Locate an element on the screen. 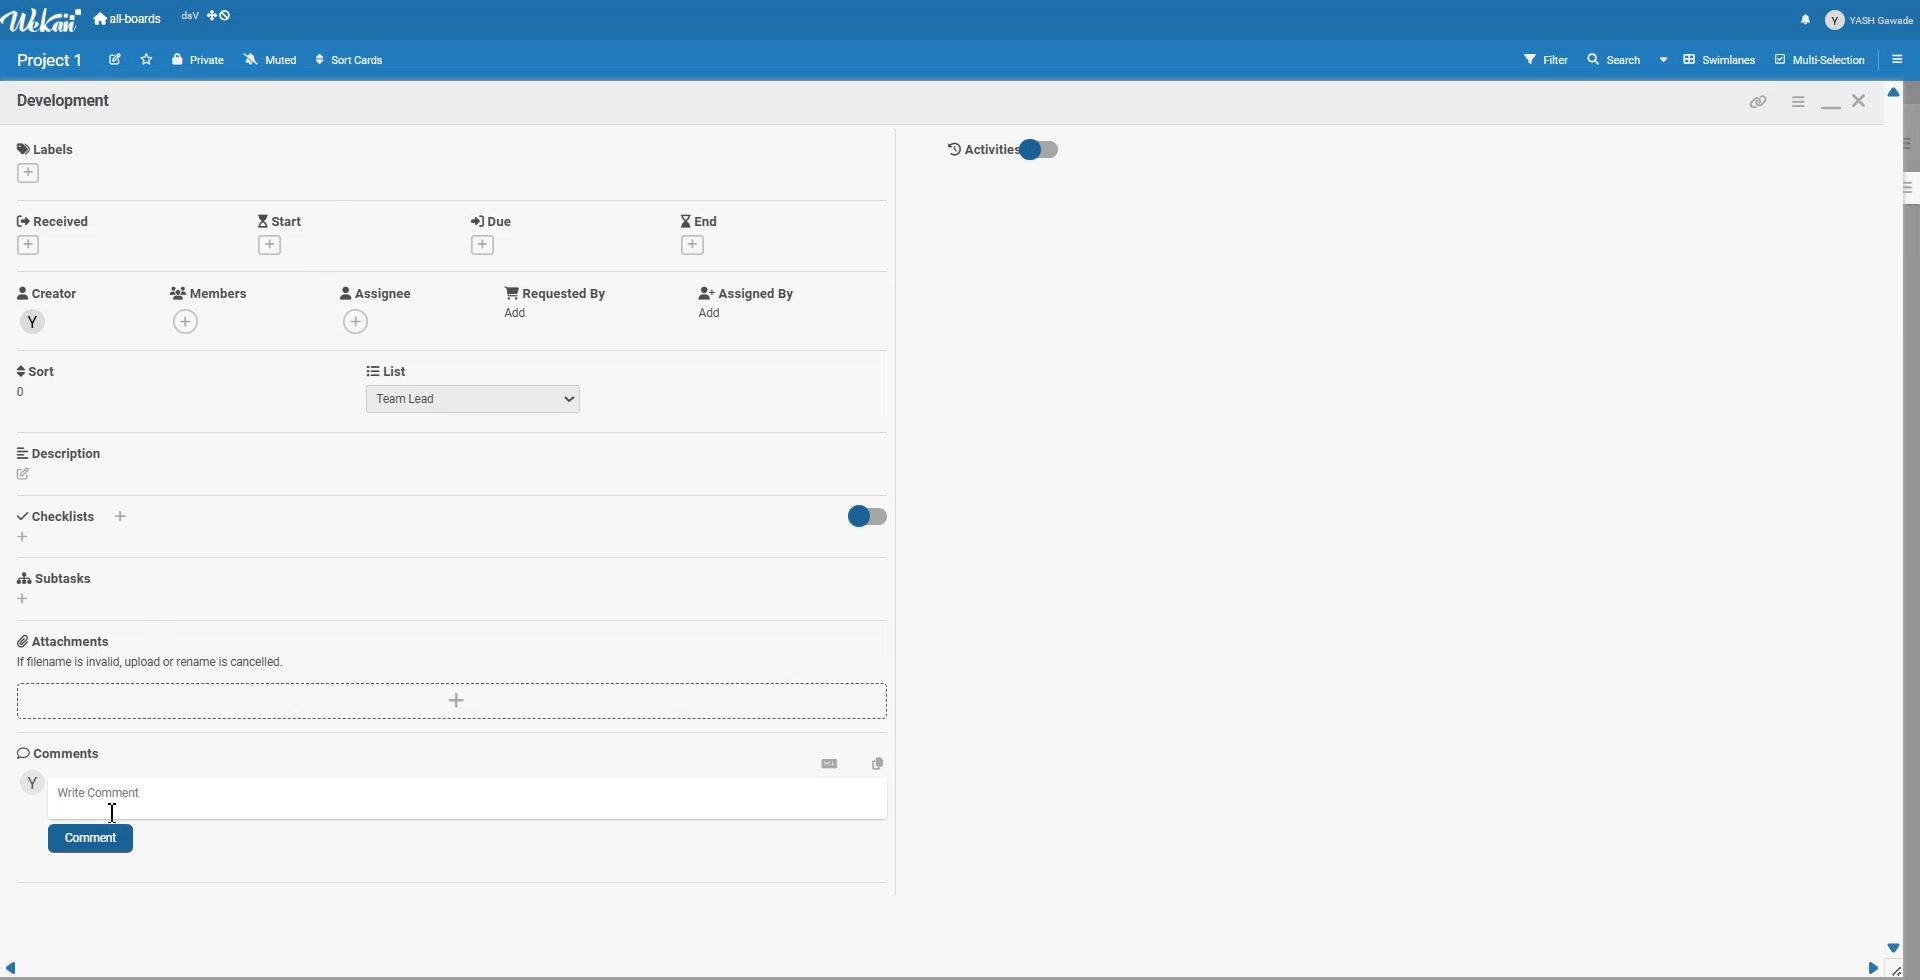  Sort is located at coordinates (38, 381).